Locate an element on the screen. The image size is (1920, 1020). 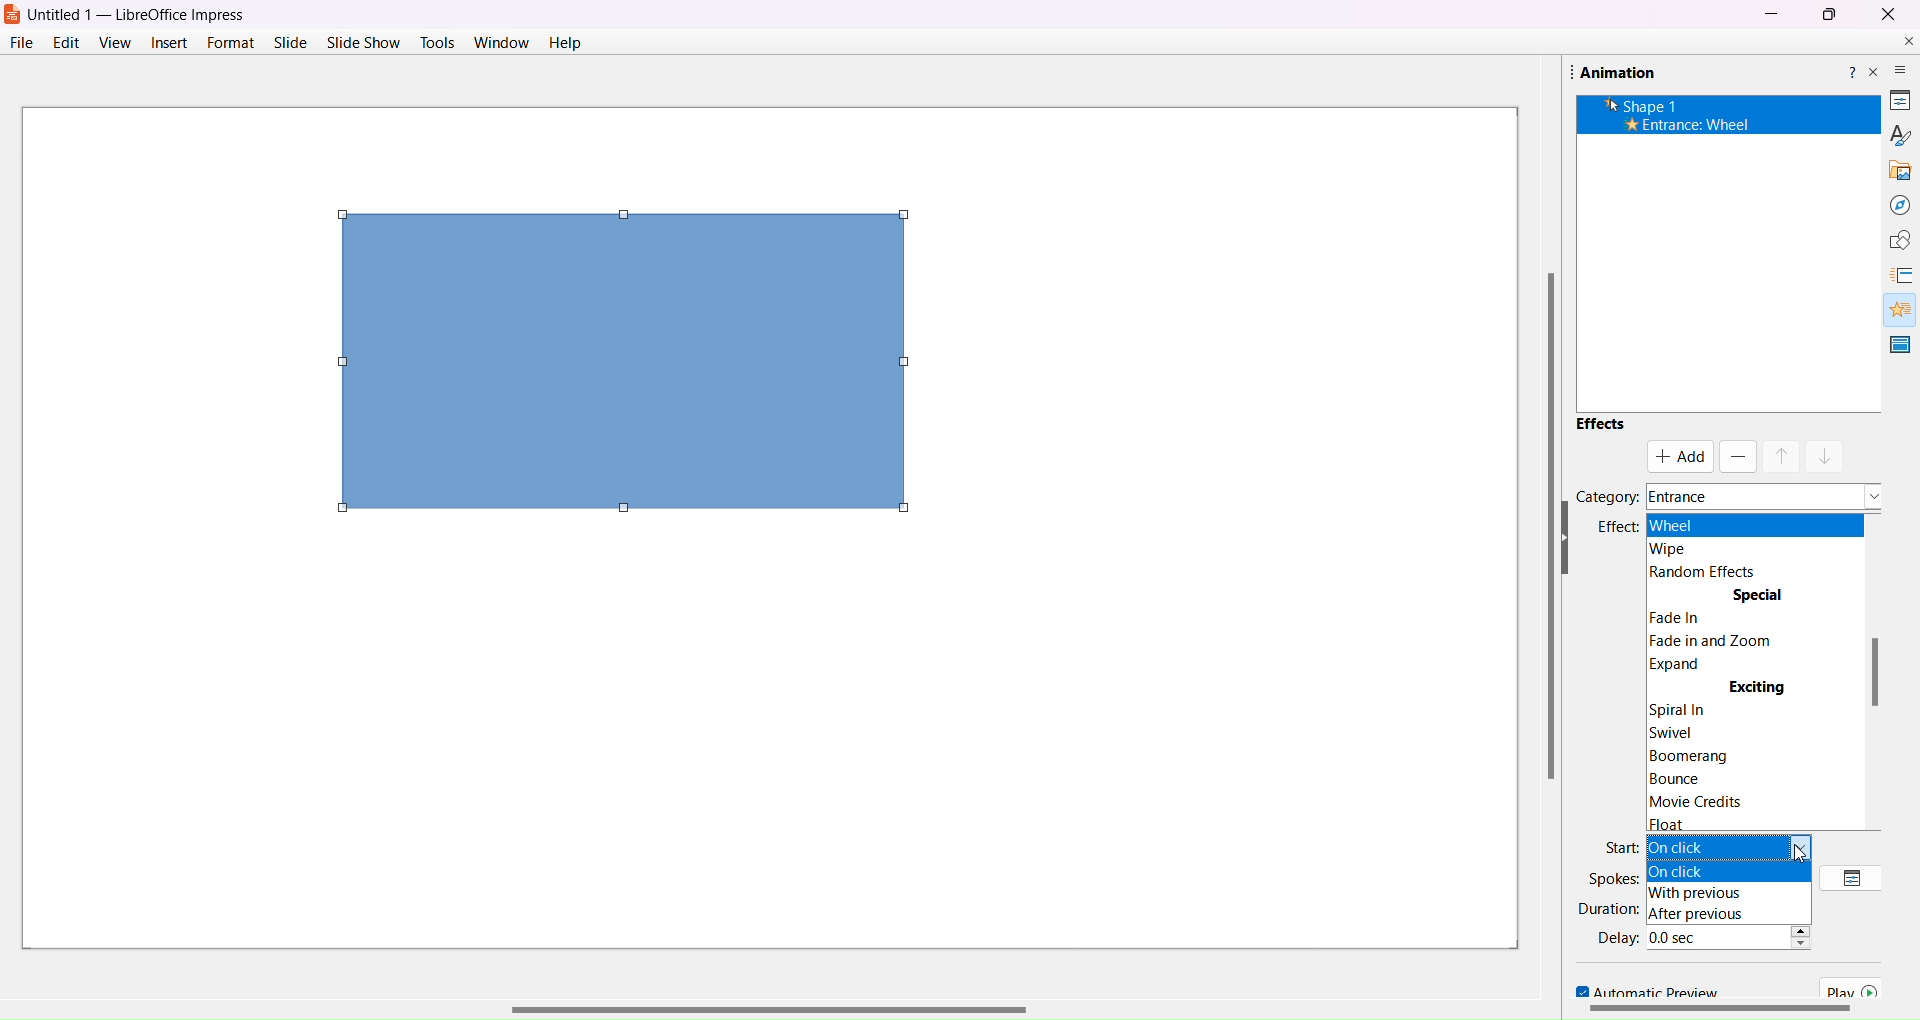
Slide Transitions is located at coordinates (1899, 276).